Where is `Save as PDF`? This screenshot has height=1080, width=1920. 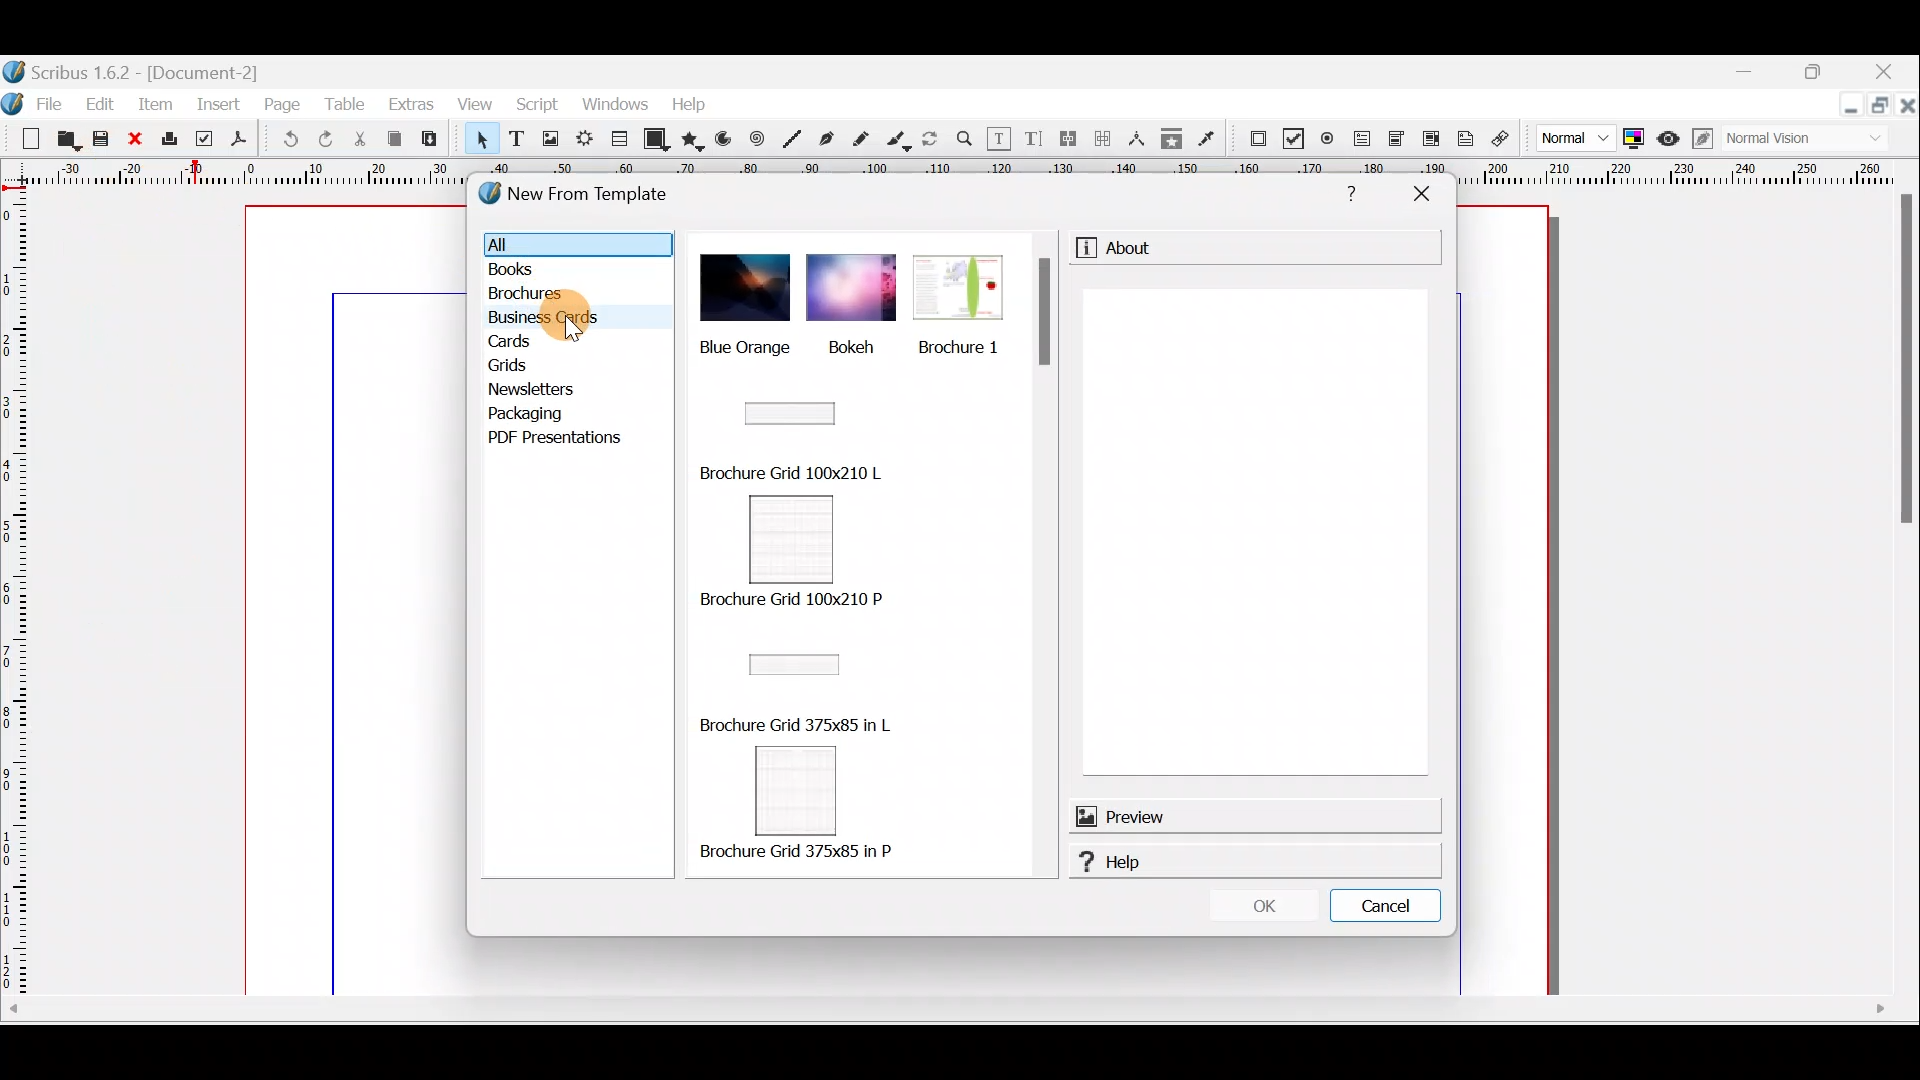
Save as PDF is located at coordinates (239, 141).